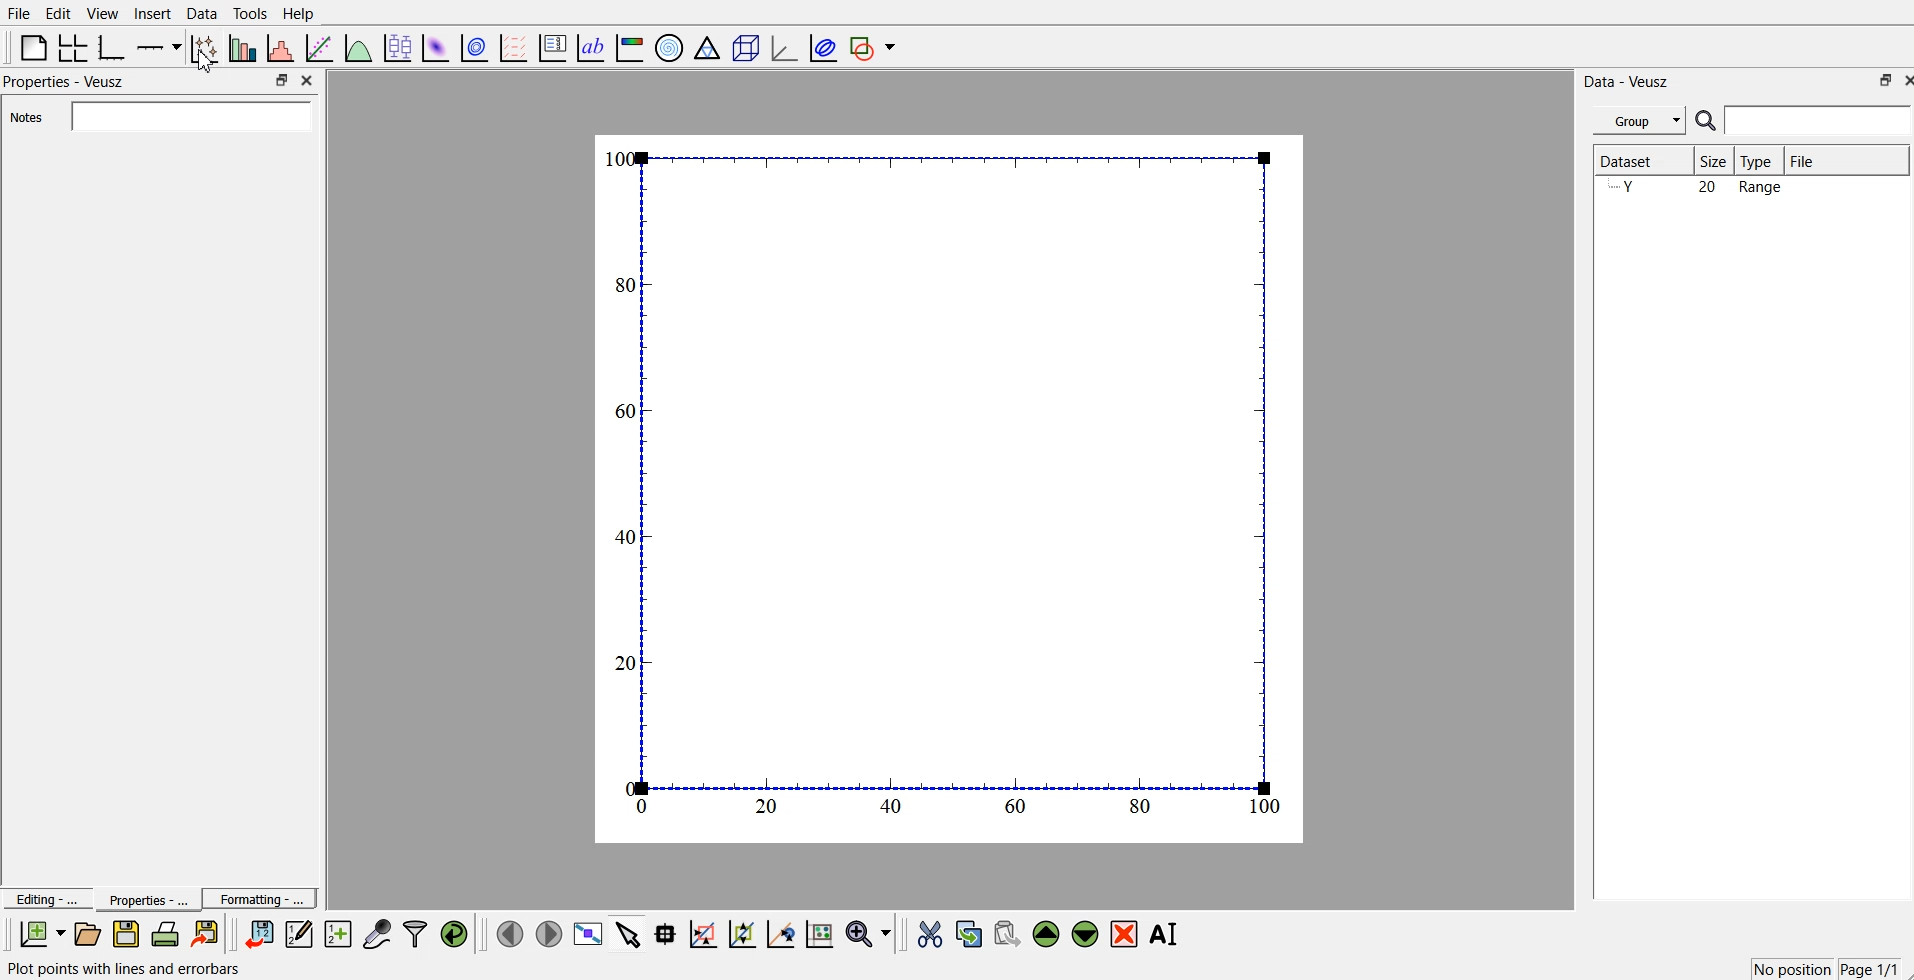 This screenshot has height=980, width=1914. I want to click on View, so click(103, 13).